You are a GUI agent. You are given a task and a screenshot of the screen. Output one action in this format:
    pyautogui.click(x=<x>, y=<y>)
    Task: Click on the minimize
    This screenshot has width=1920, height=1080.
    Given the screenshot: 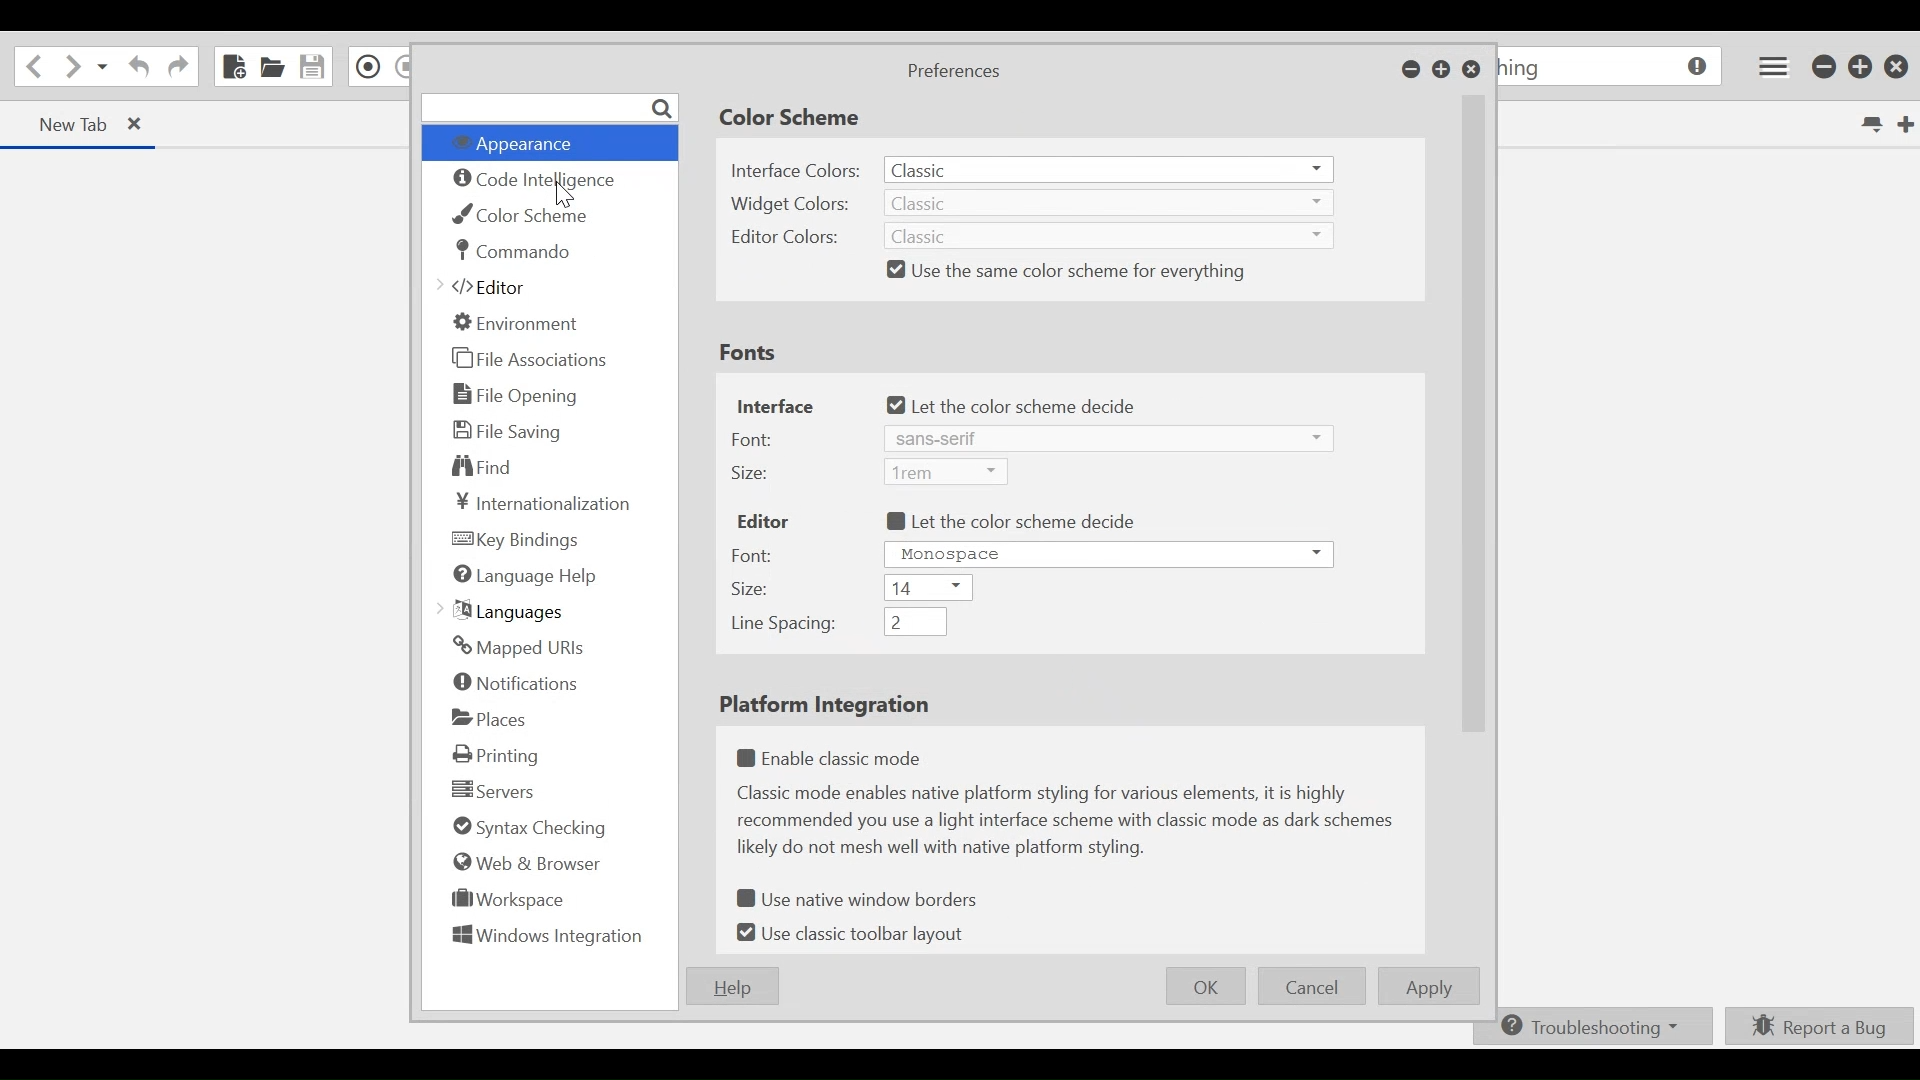 What is the action you would take?
    pyautogui.click(x=1825, y=68)
    